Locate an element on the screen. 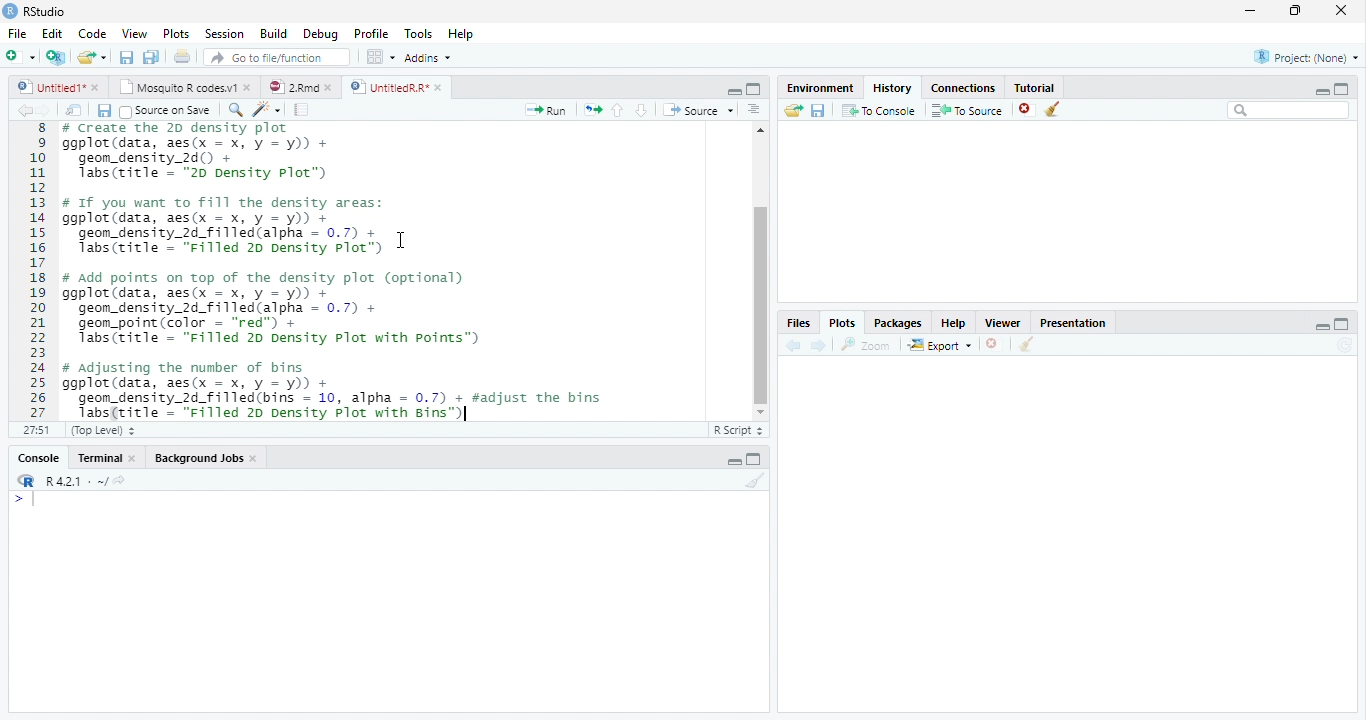  down is located at coordinates (641, 110).